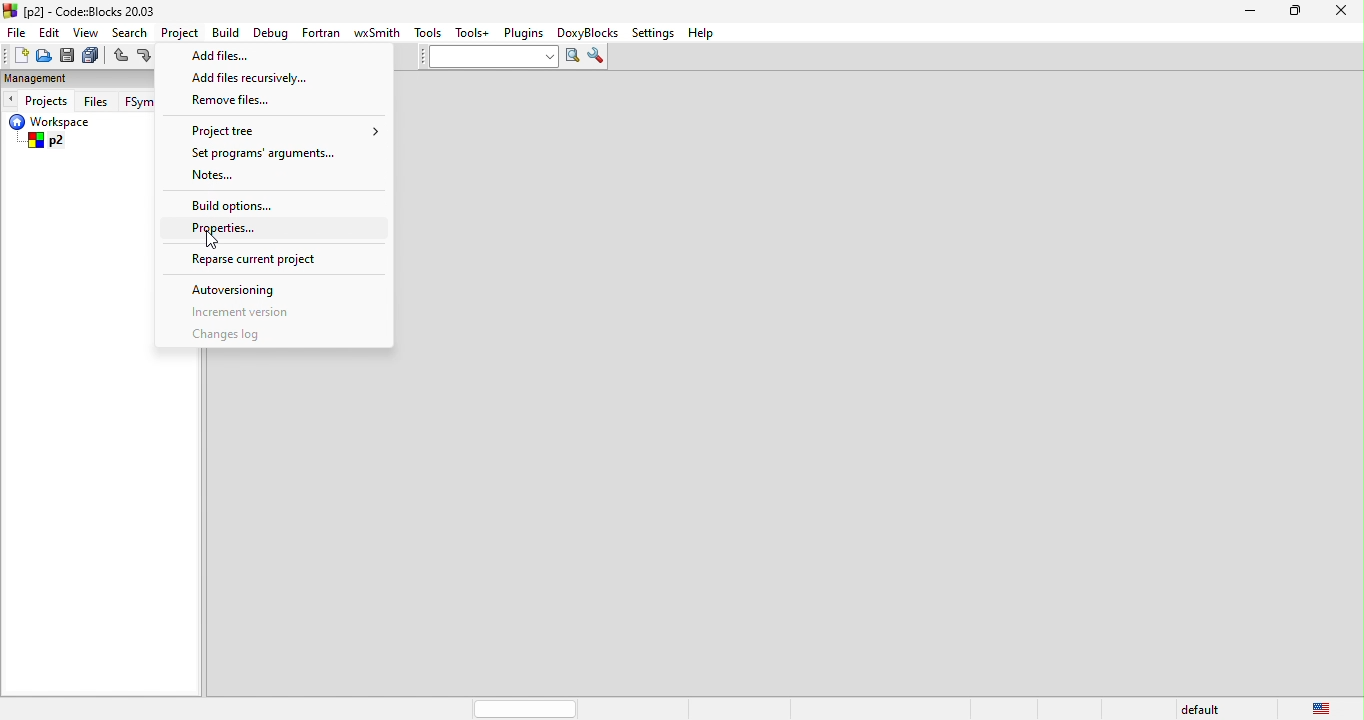  Describe the element at coordinates (223, 177) in the screenshot. I see `notes` at that location.